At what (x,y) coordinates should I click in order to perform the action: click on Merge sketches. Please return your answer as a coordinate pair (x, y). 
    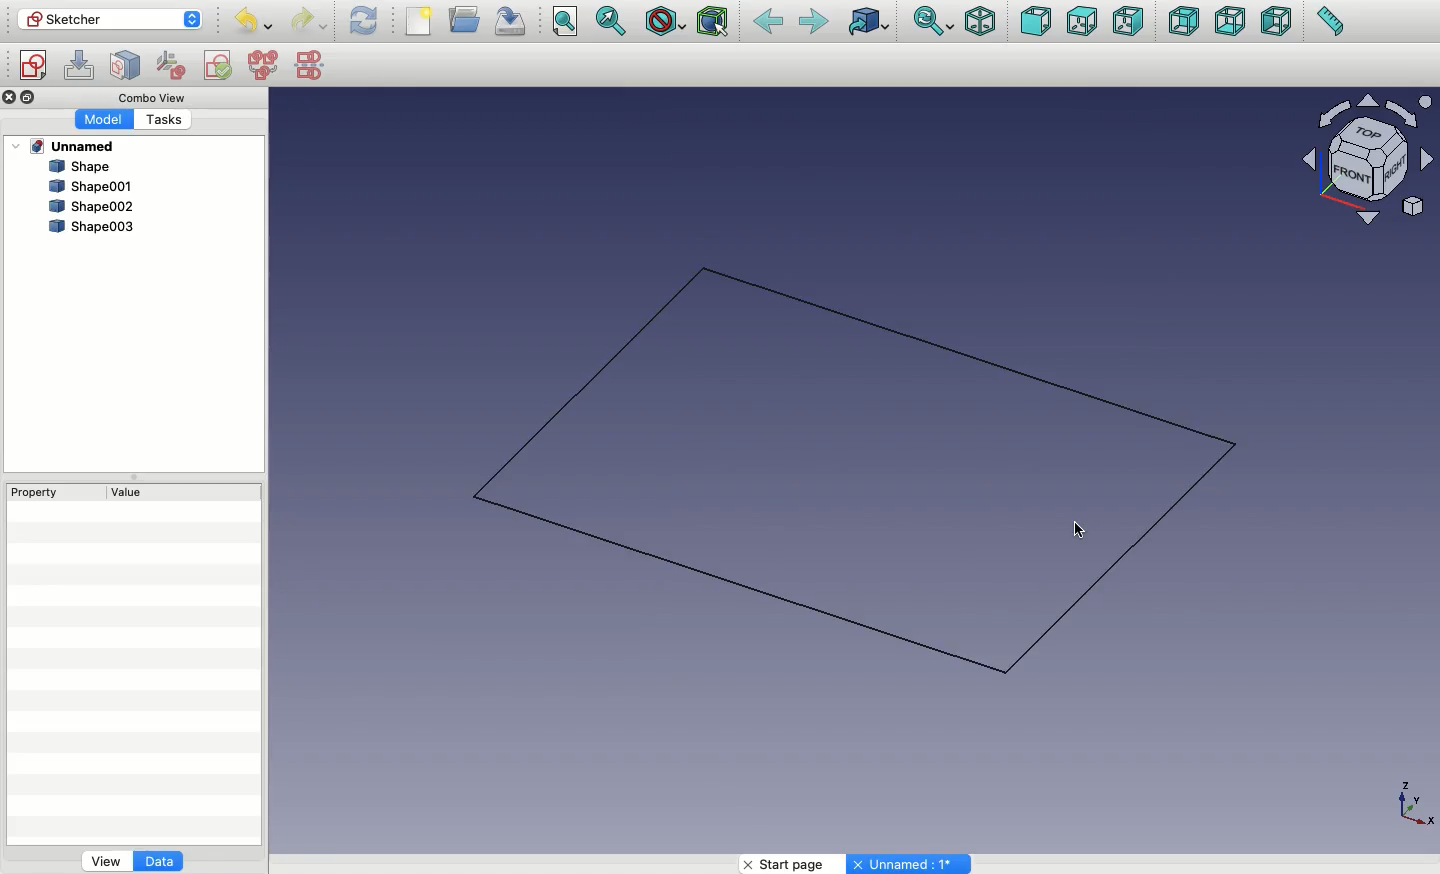
    Looking at the image, I should click on (263, 66).